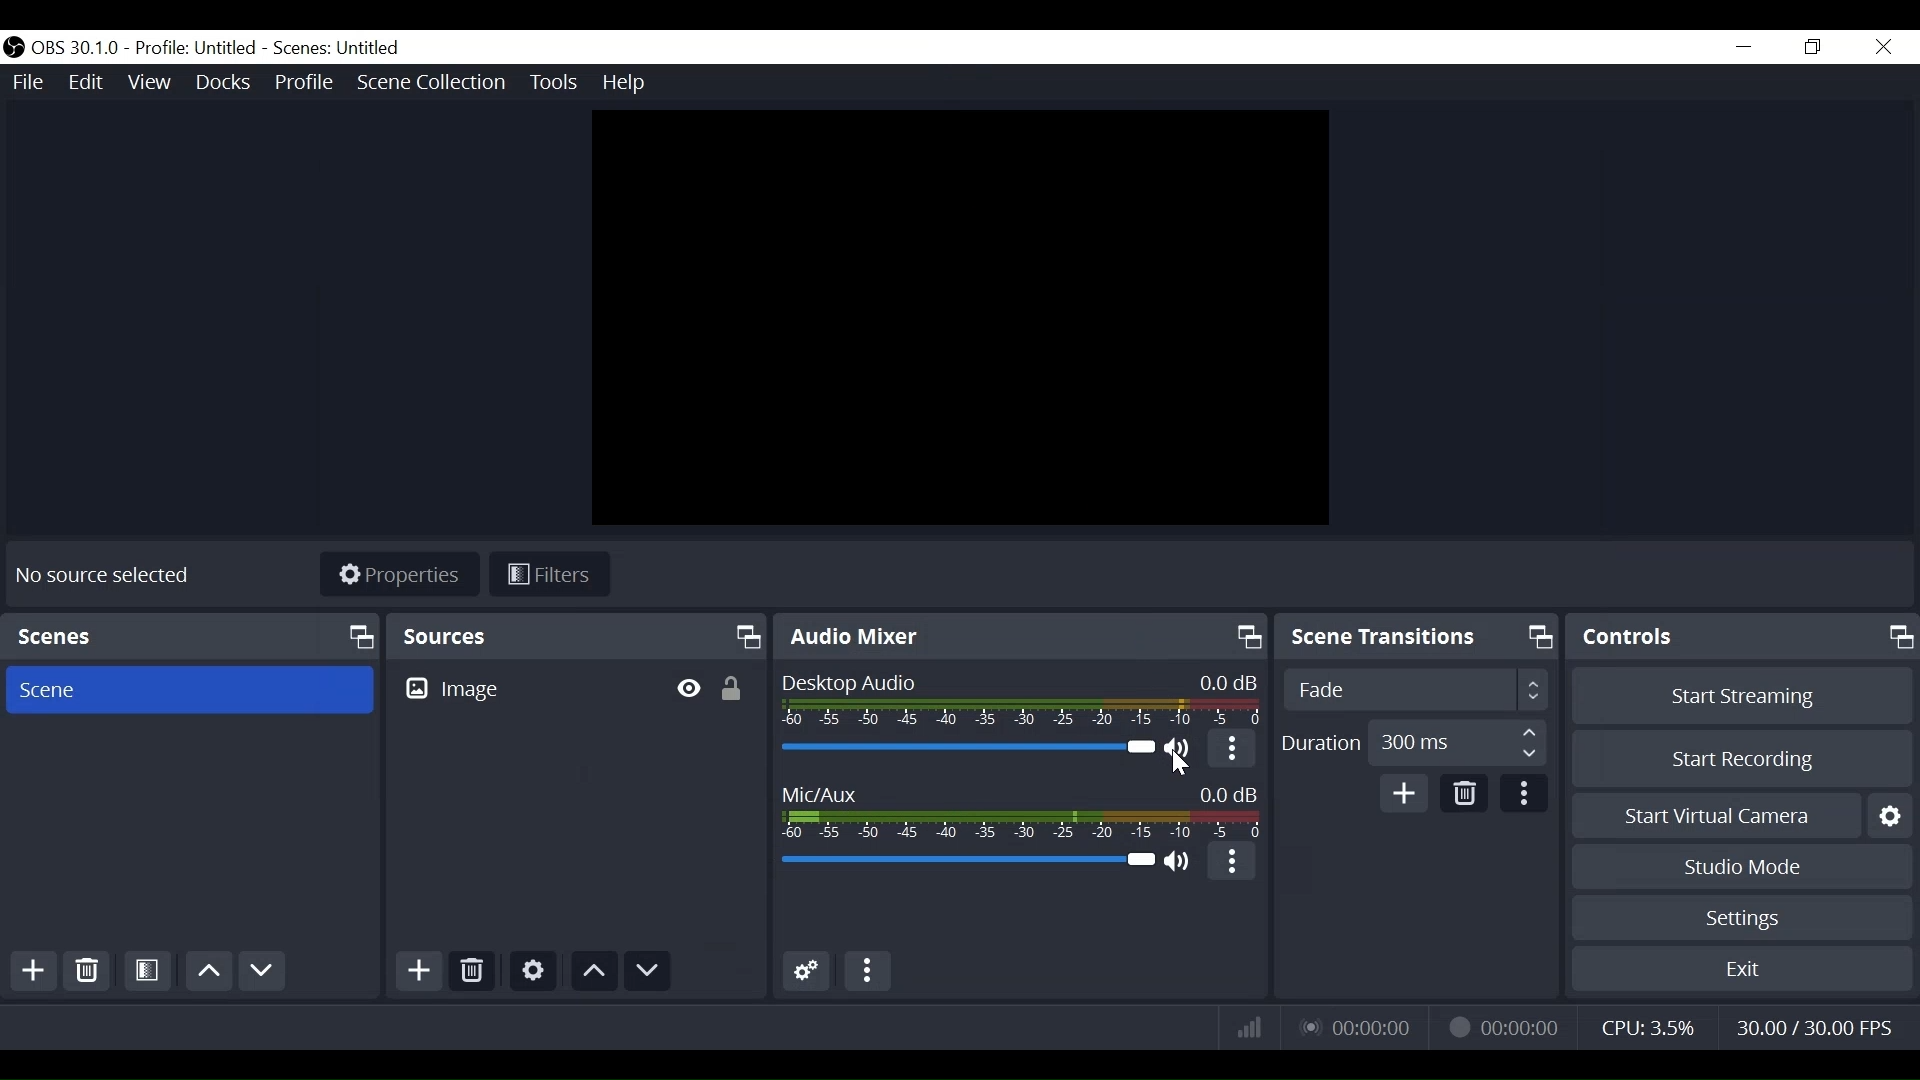 The image size is (1920, 1080). I want to click on Add, so click(417, 971).